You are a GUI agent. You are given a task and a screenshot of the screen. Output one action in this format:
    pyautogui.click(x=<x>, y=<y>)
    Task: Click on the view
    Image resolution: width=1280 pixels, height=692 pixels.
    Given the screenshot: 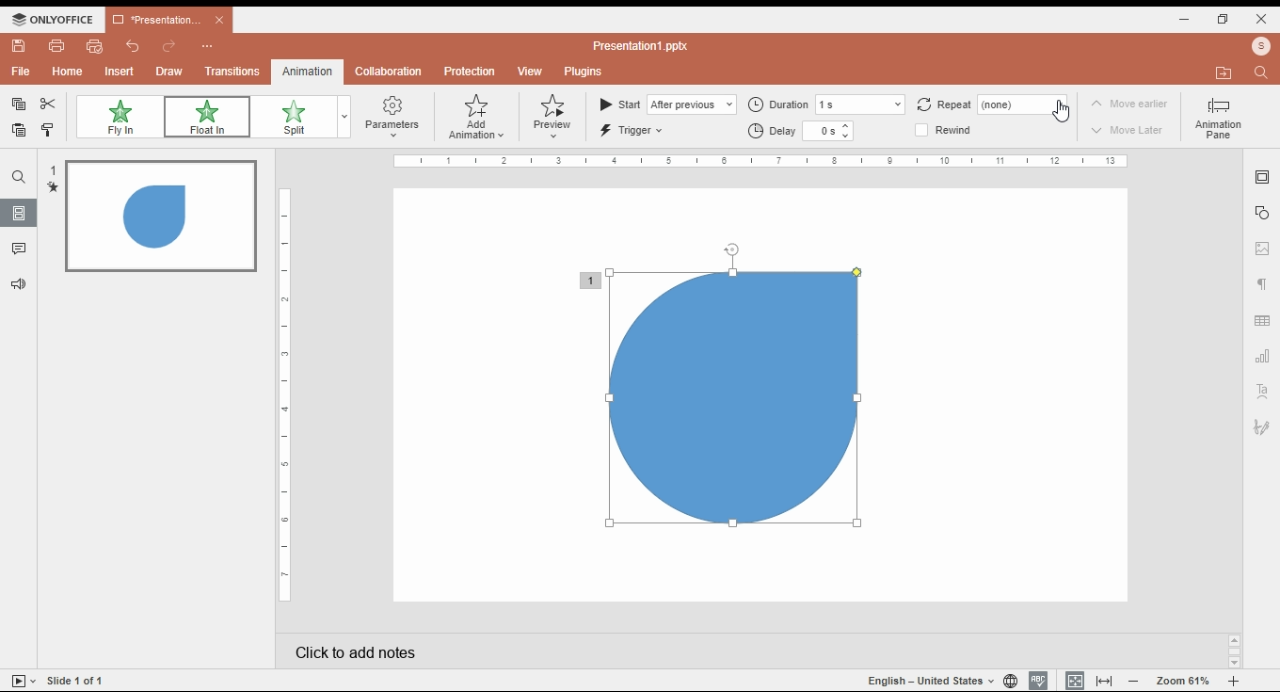 What is the action you would take?
    pyautogui.click(x=529, y=72)
    